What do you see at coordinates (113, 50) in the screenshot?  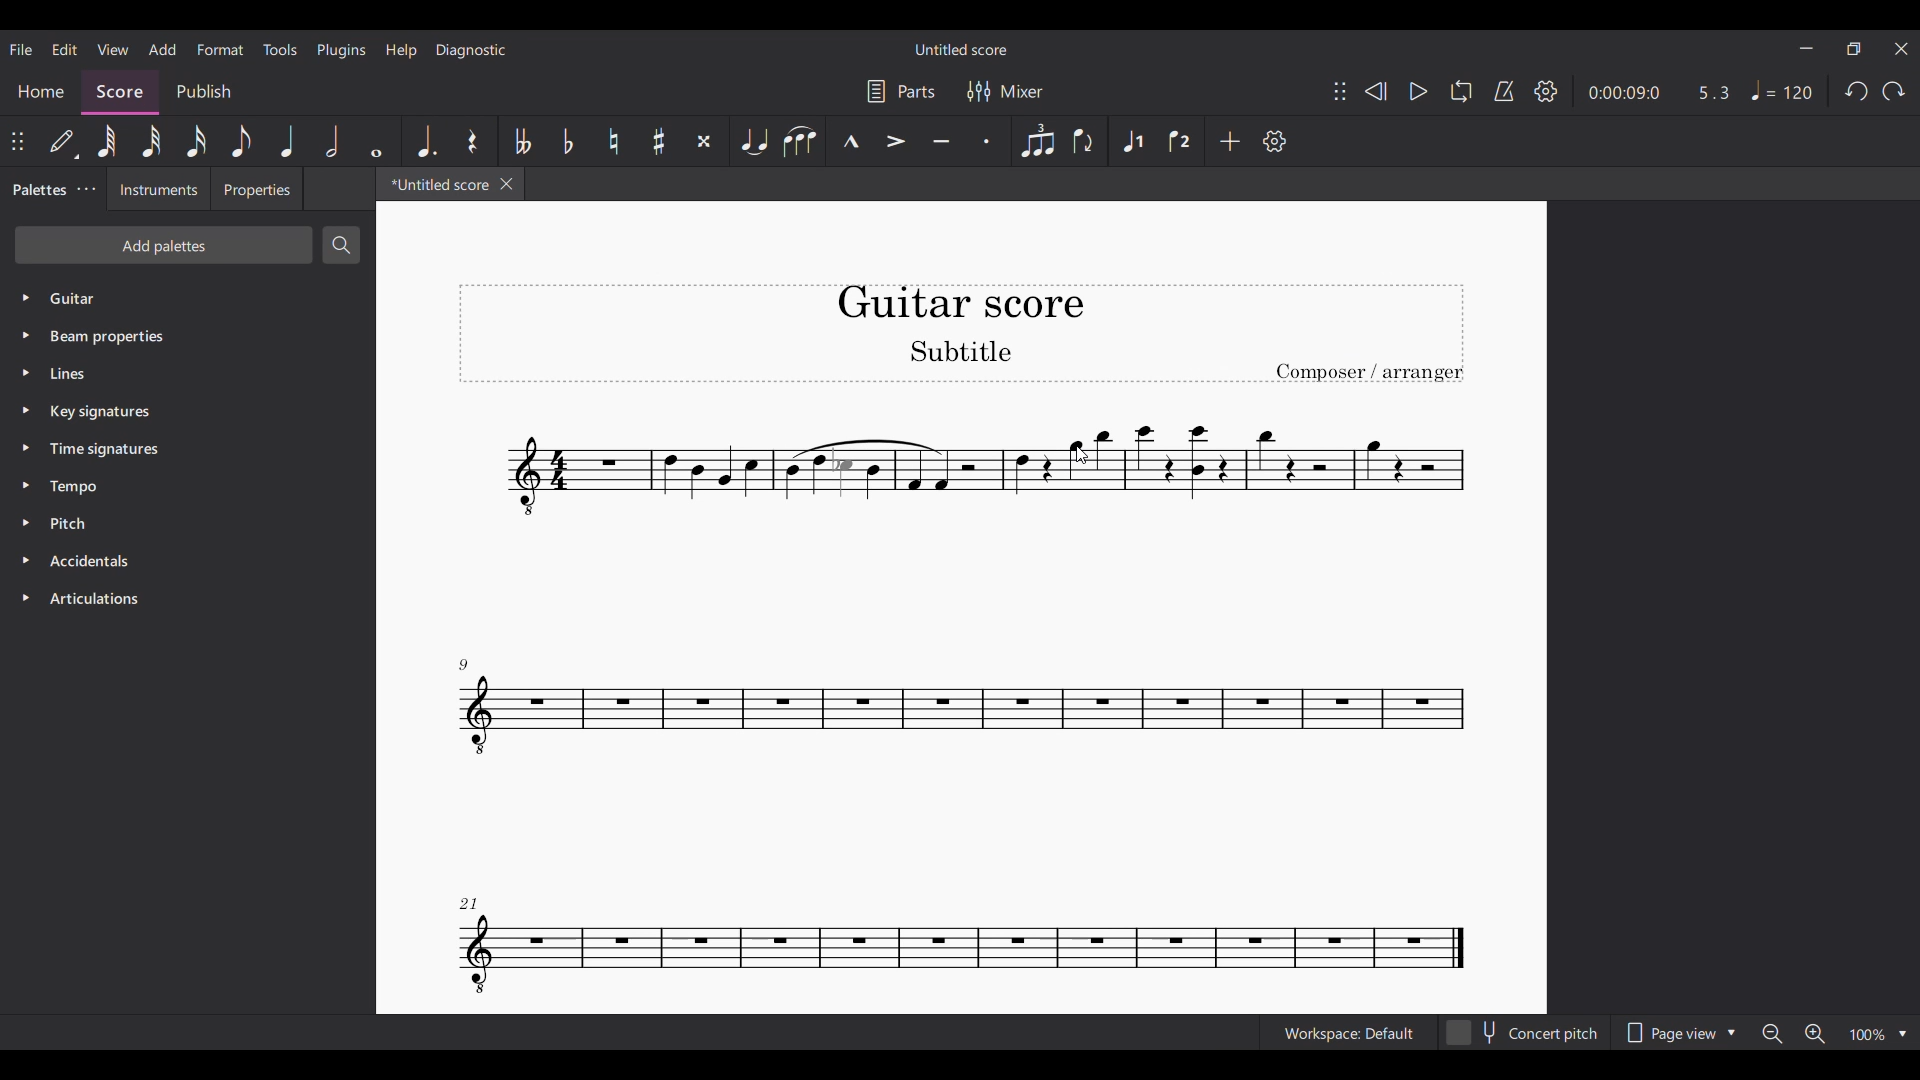 I see `View menu` at bounding box center [113, 50].